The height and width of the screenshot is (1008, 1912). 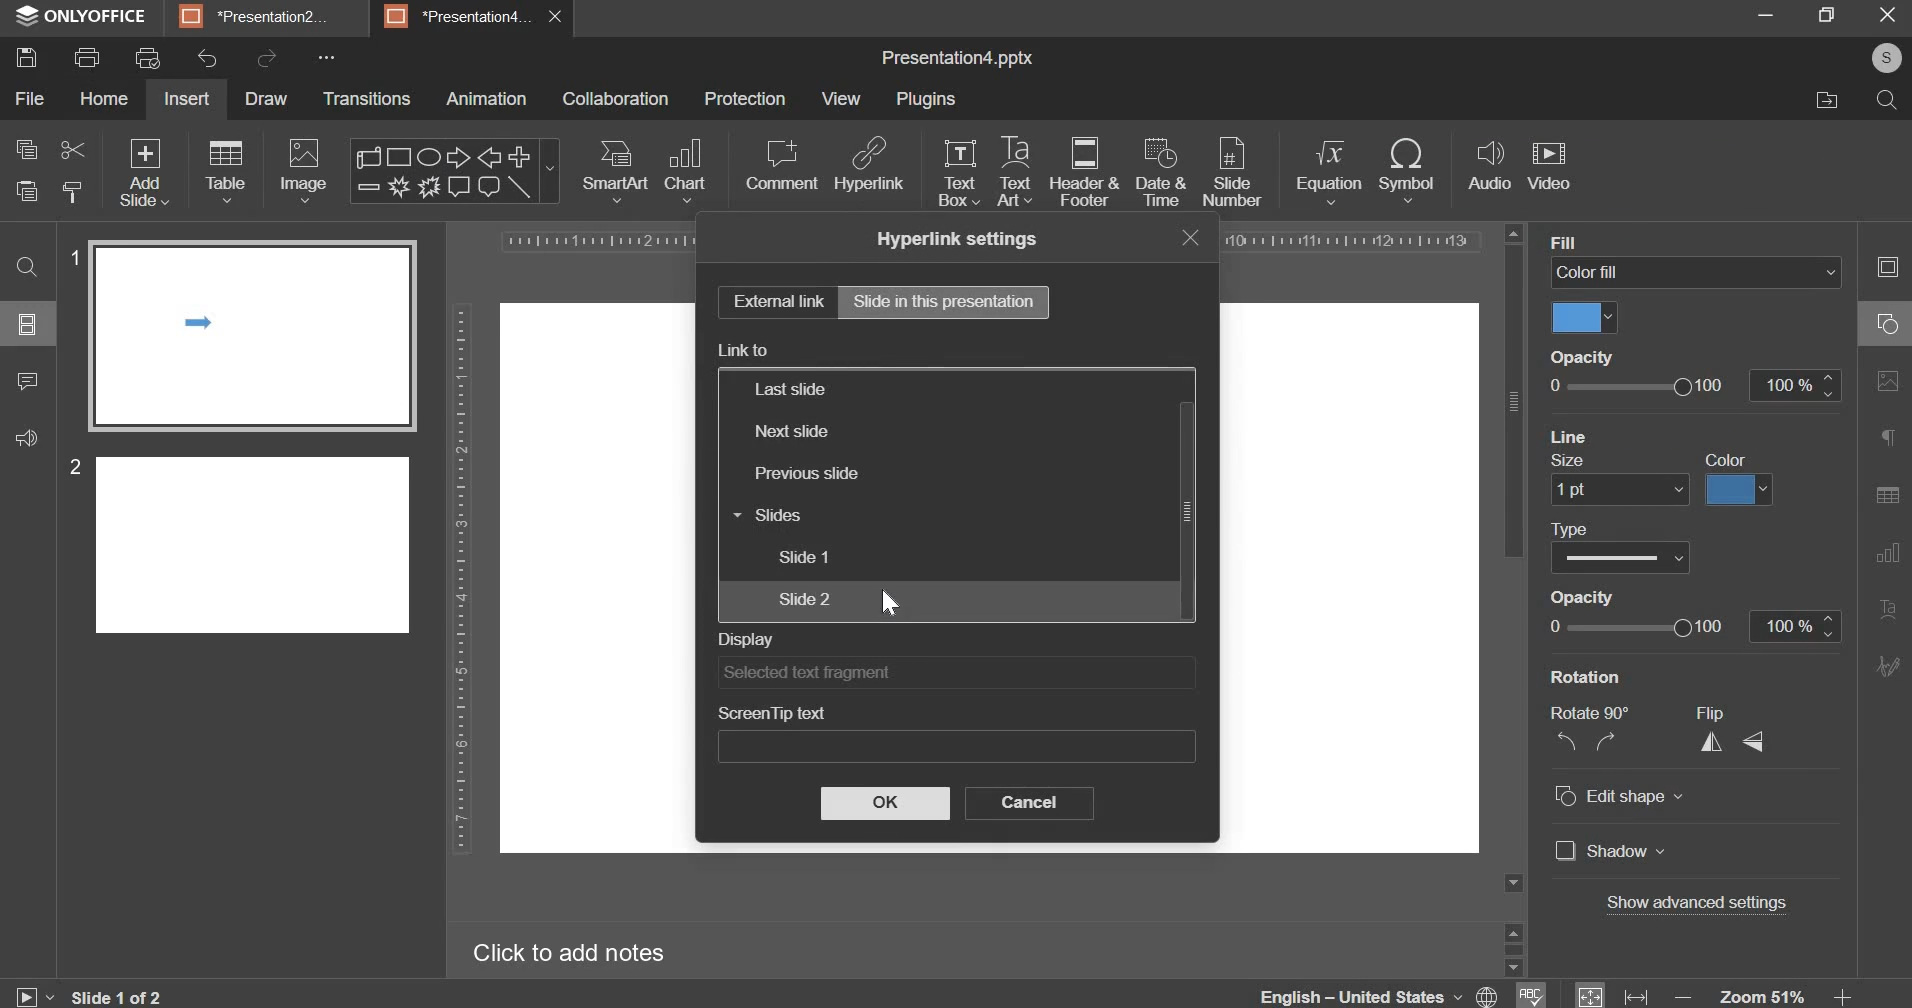 What do you see at coordinates (1199, 239) in the screenshot?
I see `close` at bounding box center [1199, 239].